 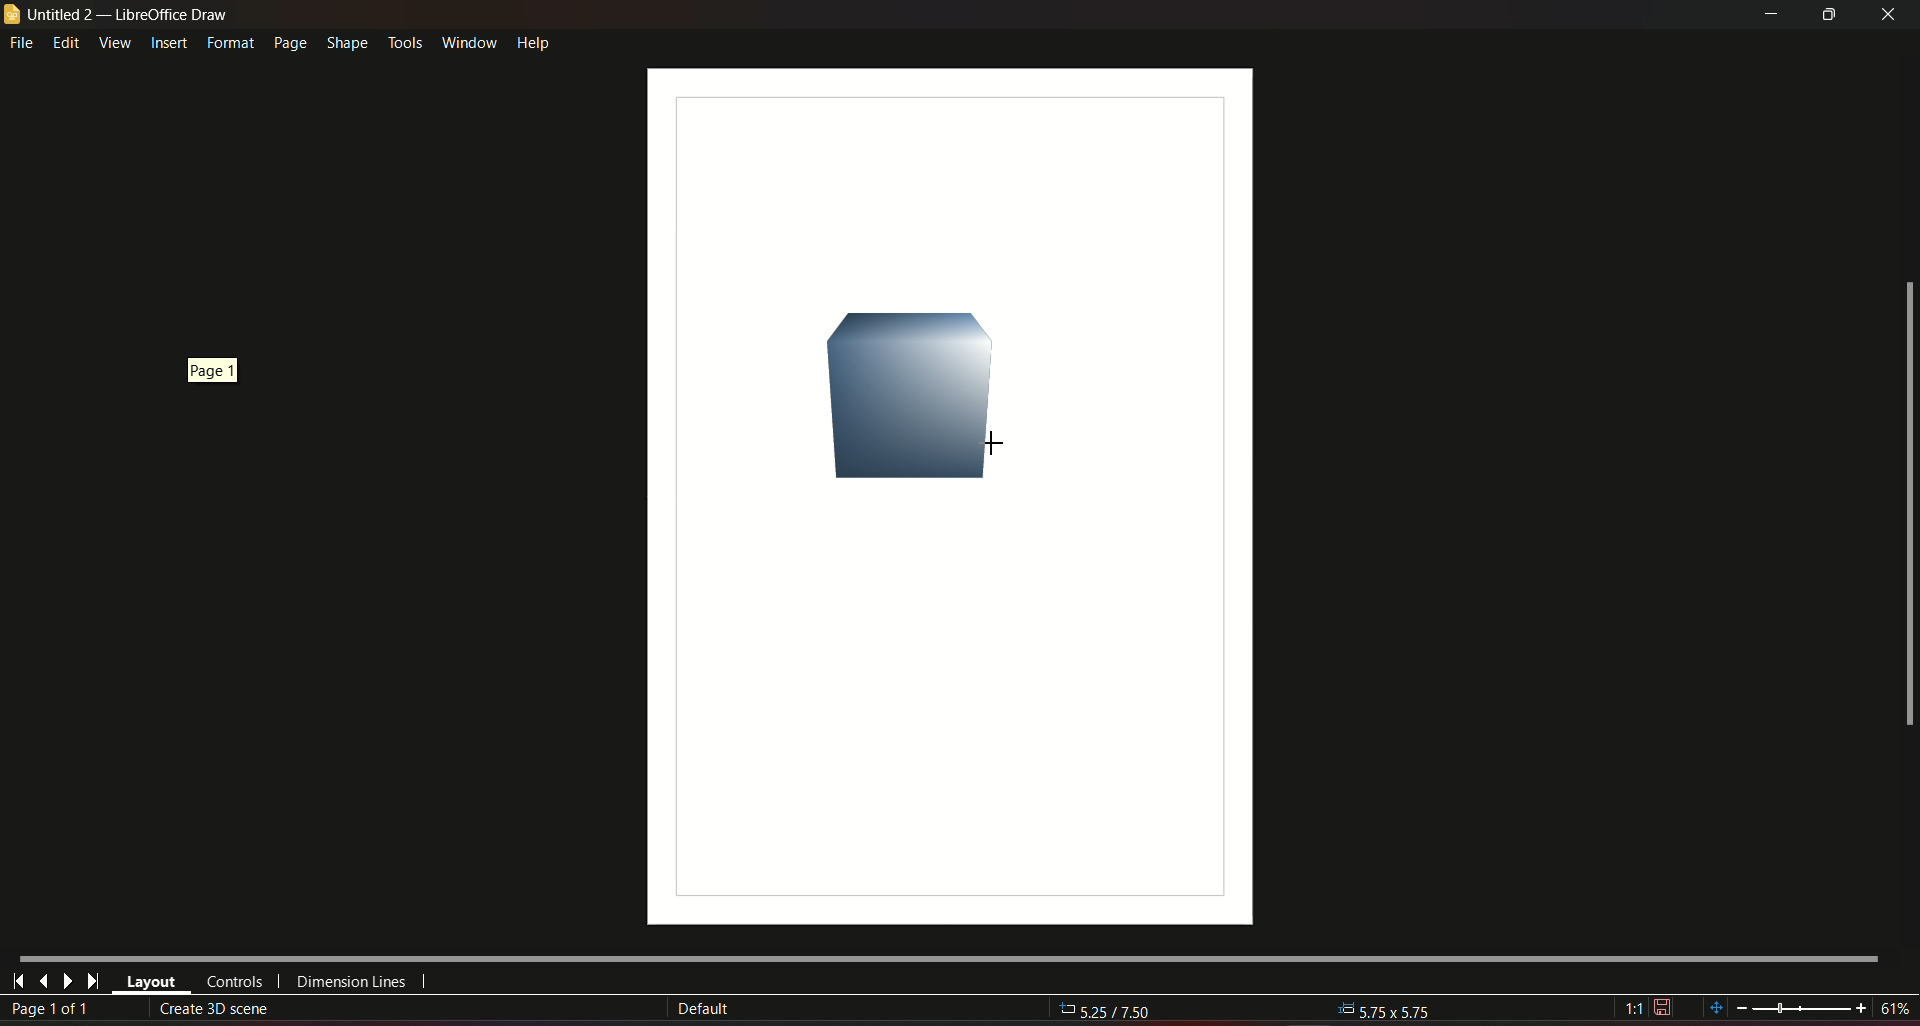 I want to click on Cursor, so click(x=986, y=445).